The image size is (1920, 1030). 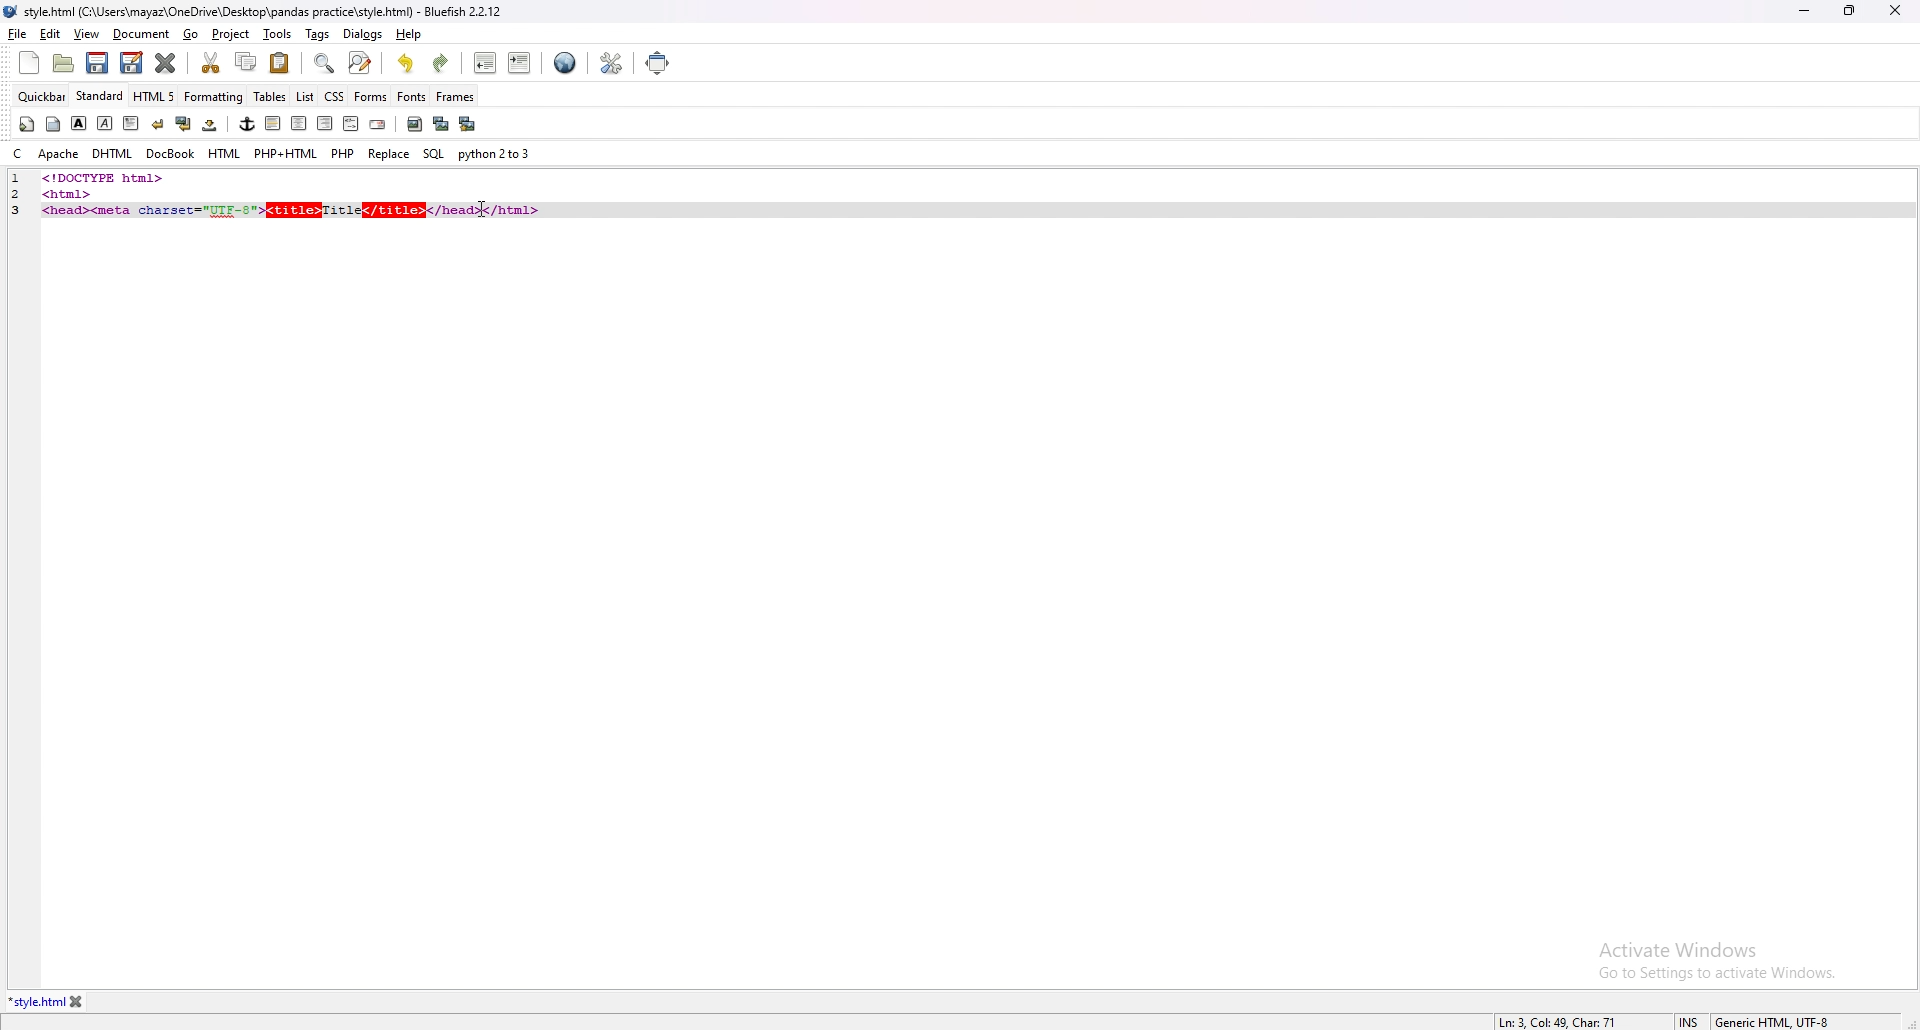 What do you see at coordinates (319, 34) in the screenshot?
I see `tags` at bounding box center [319, 34].